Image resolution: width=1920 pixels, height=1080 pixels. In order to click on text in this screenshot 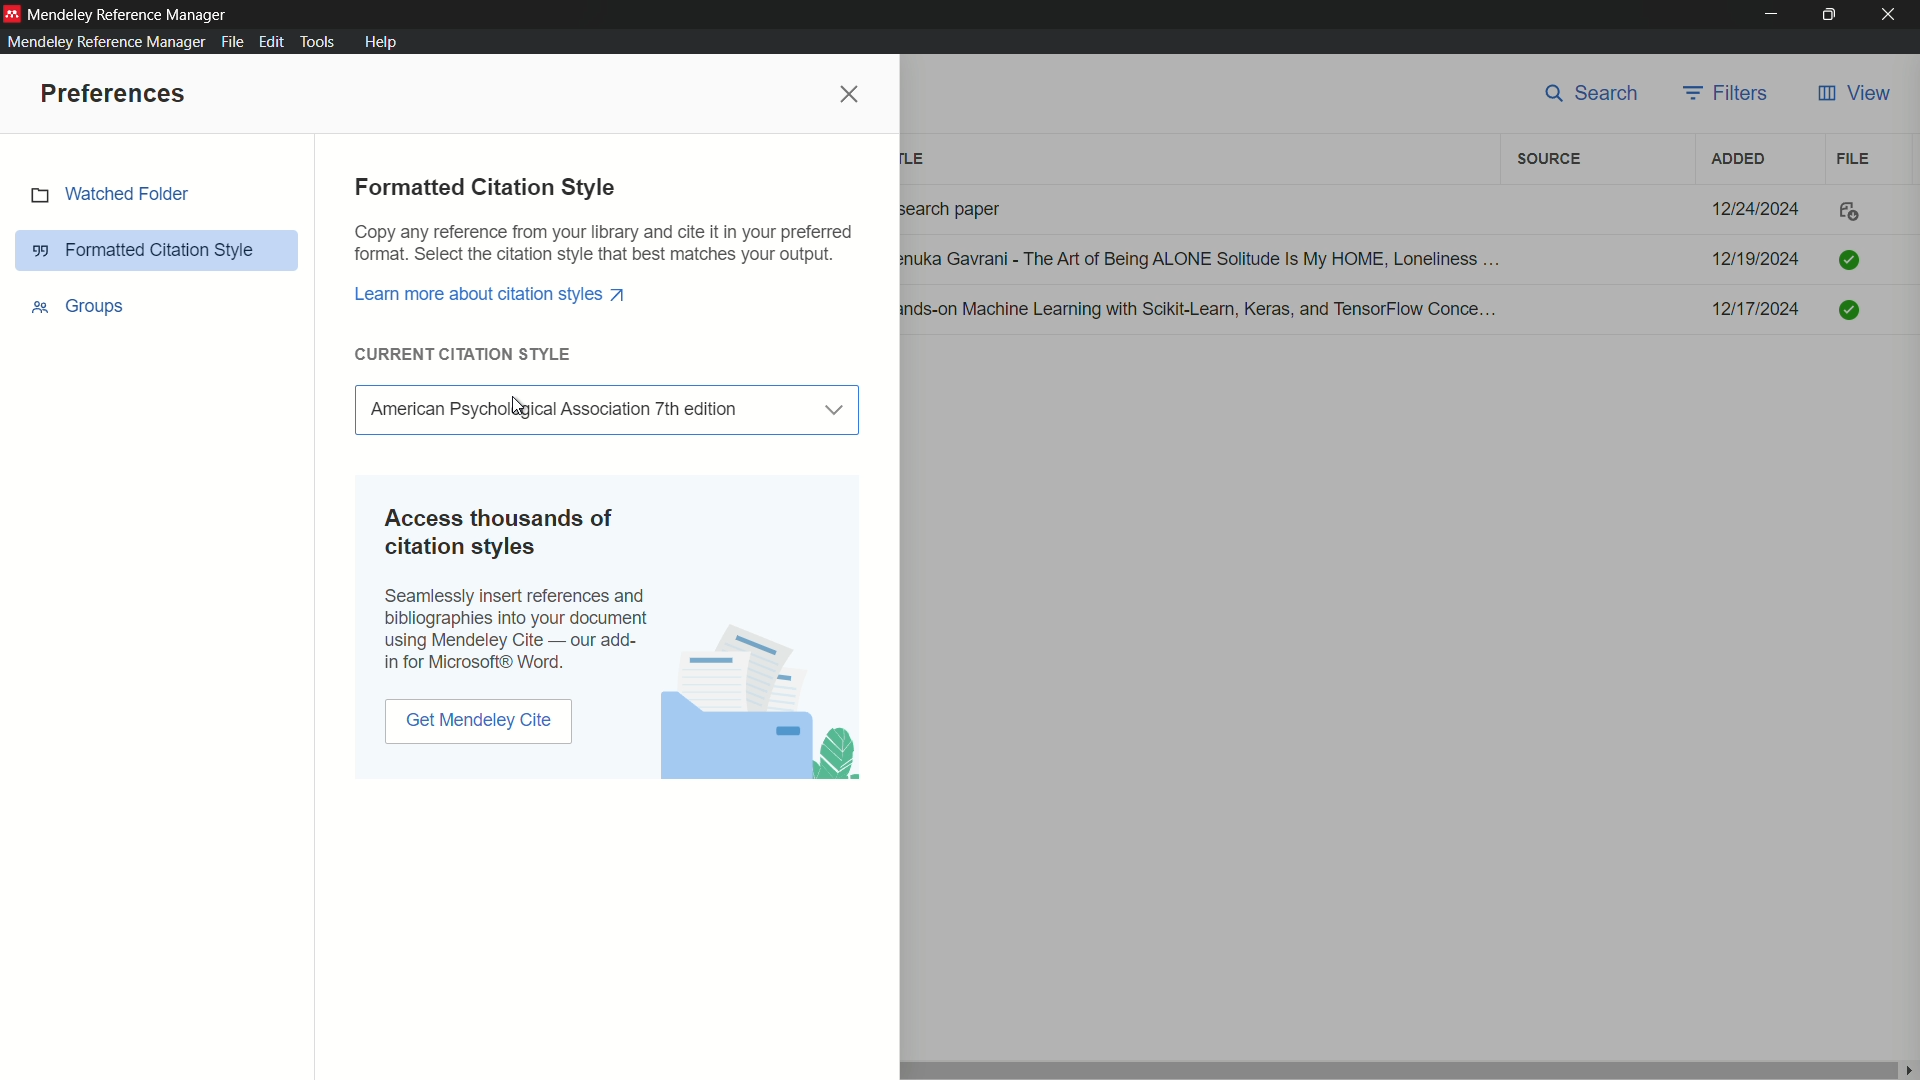, I will do `click(604, 244)`.